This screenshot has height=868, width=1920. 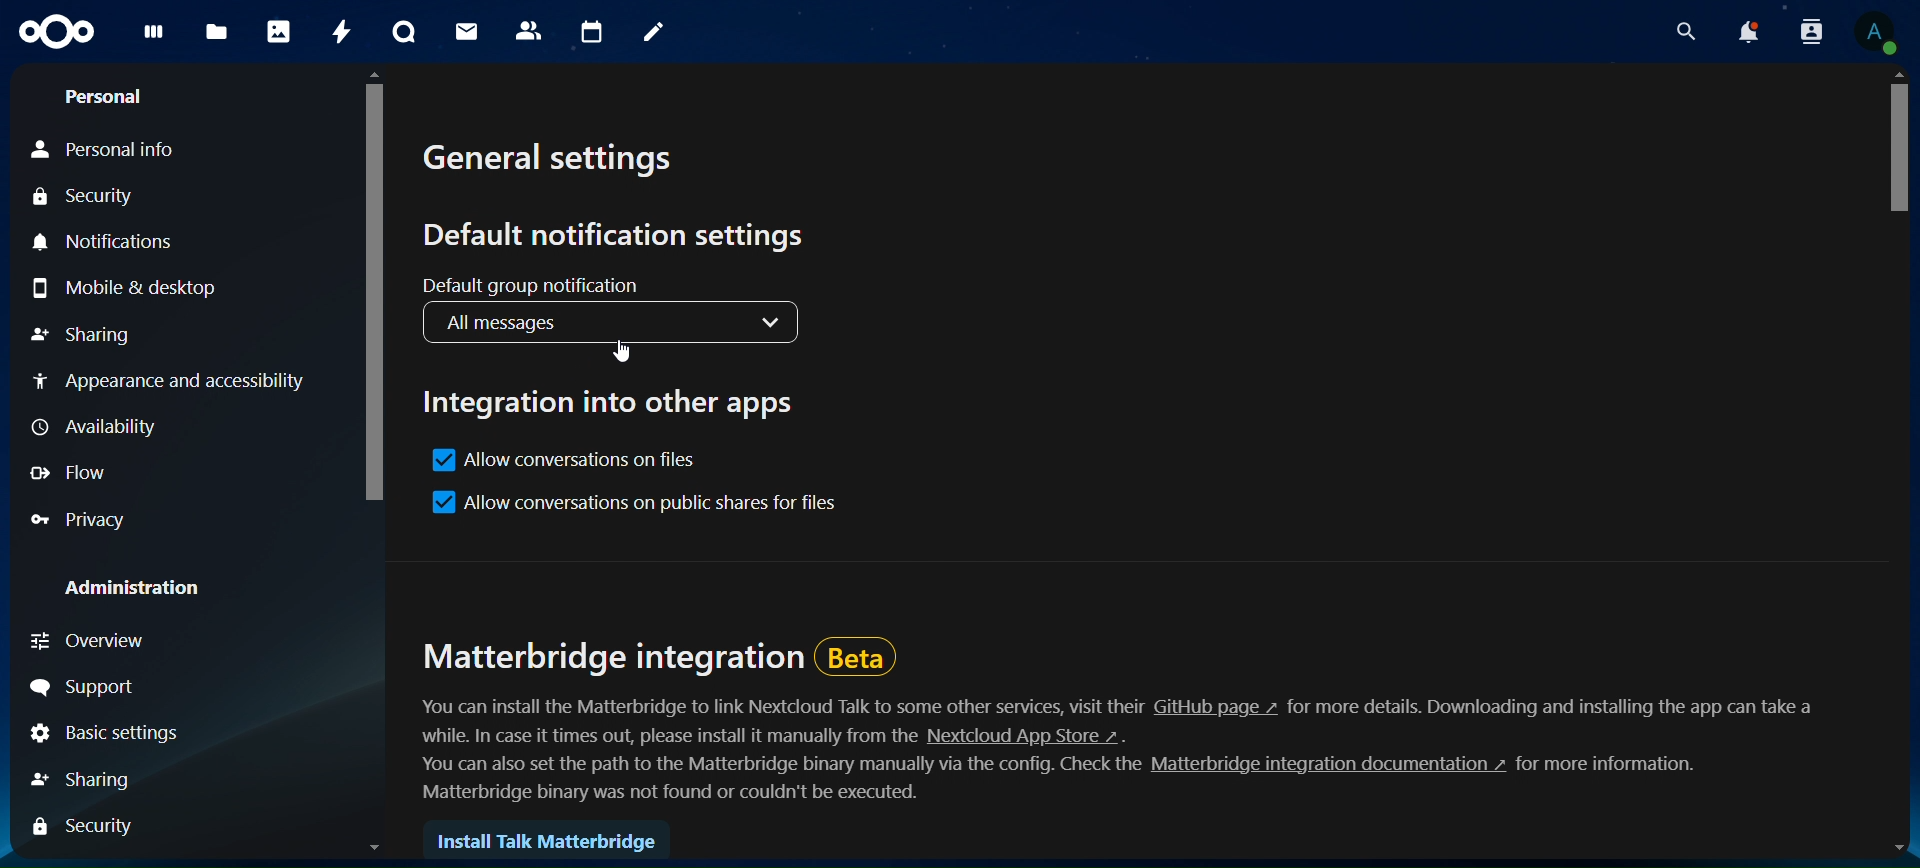 What do you see at coordinates (1902, 463) in the screenshot?
I see `scroll bar` at bounding box center [1902, 463].